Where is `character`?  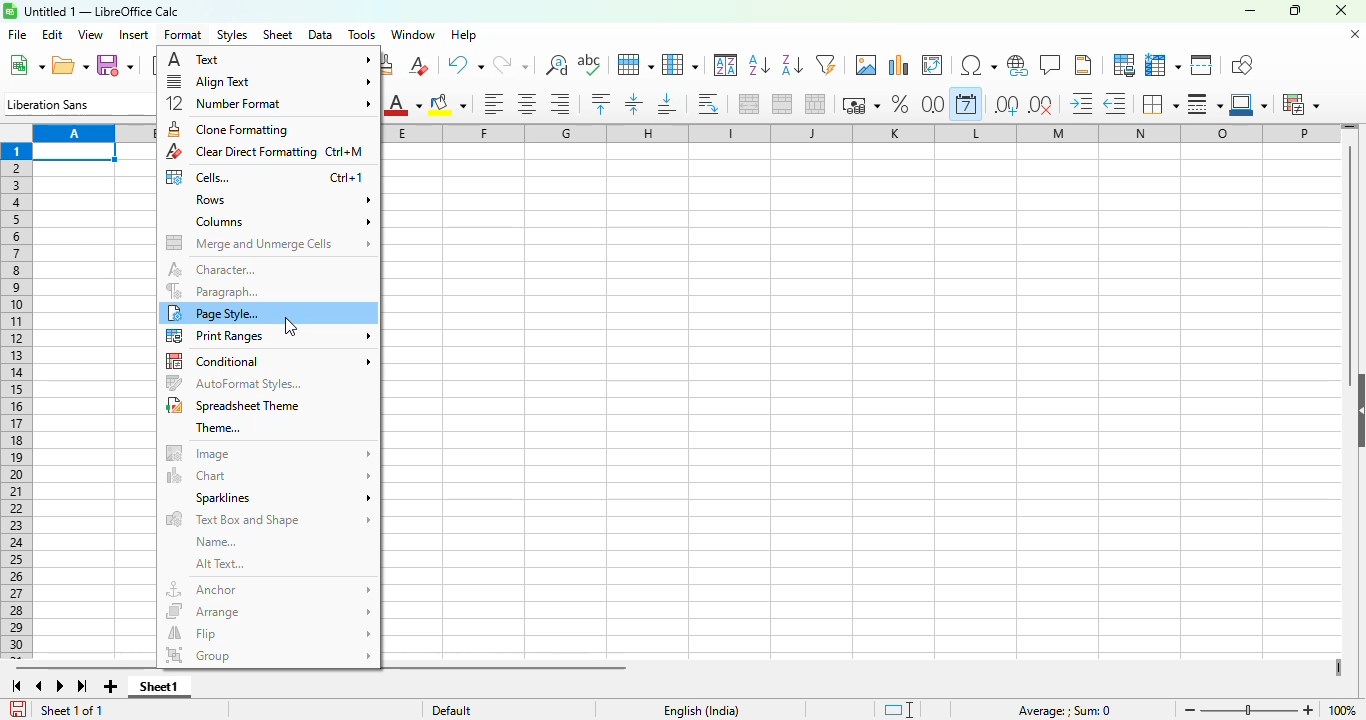
character is located at coordinates (213, 269).